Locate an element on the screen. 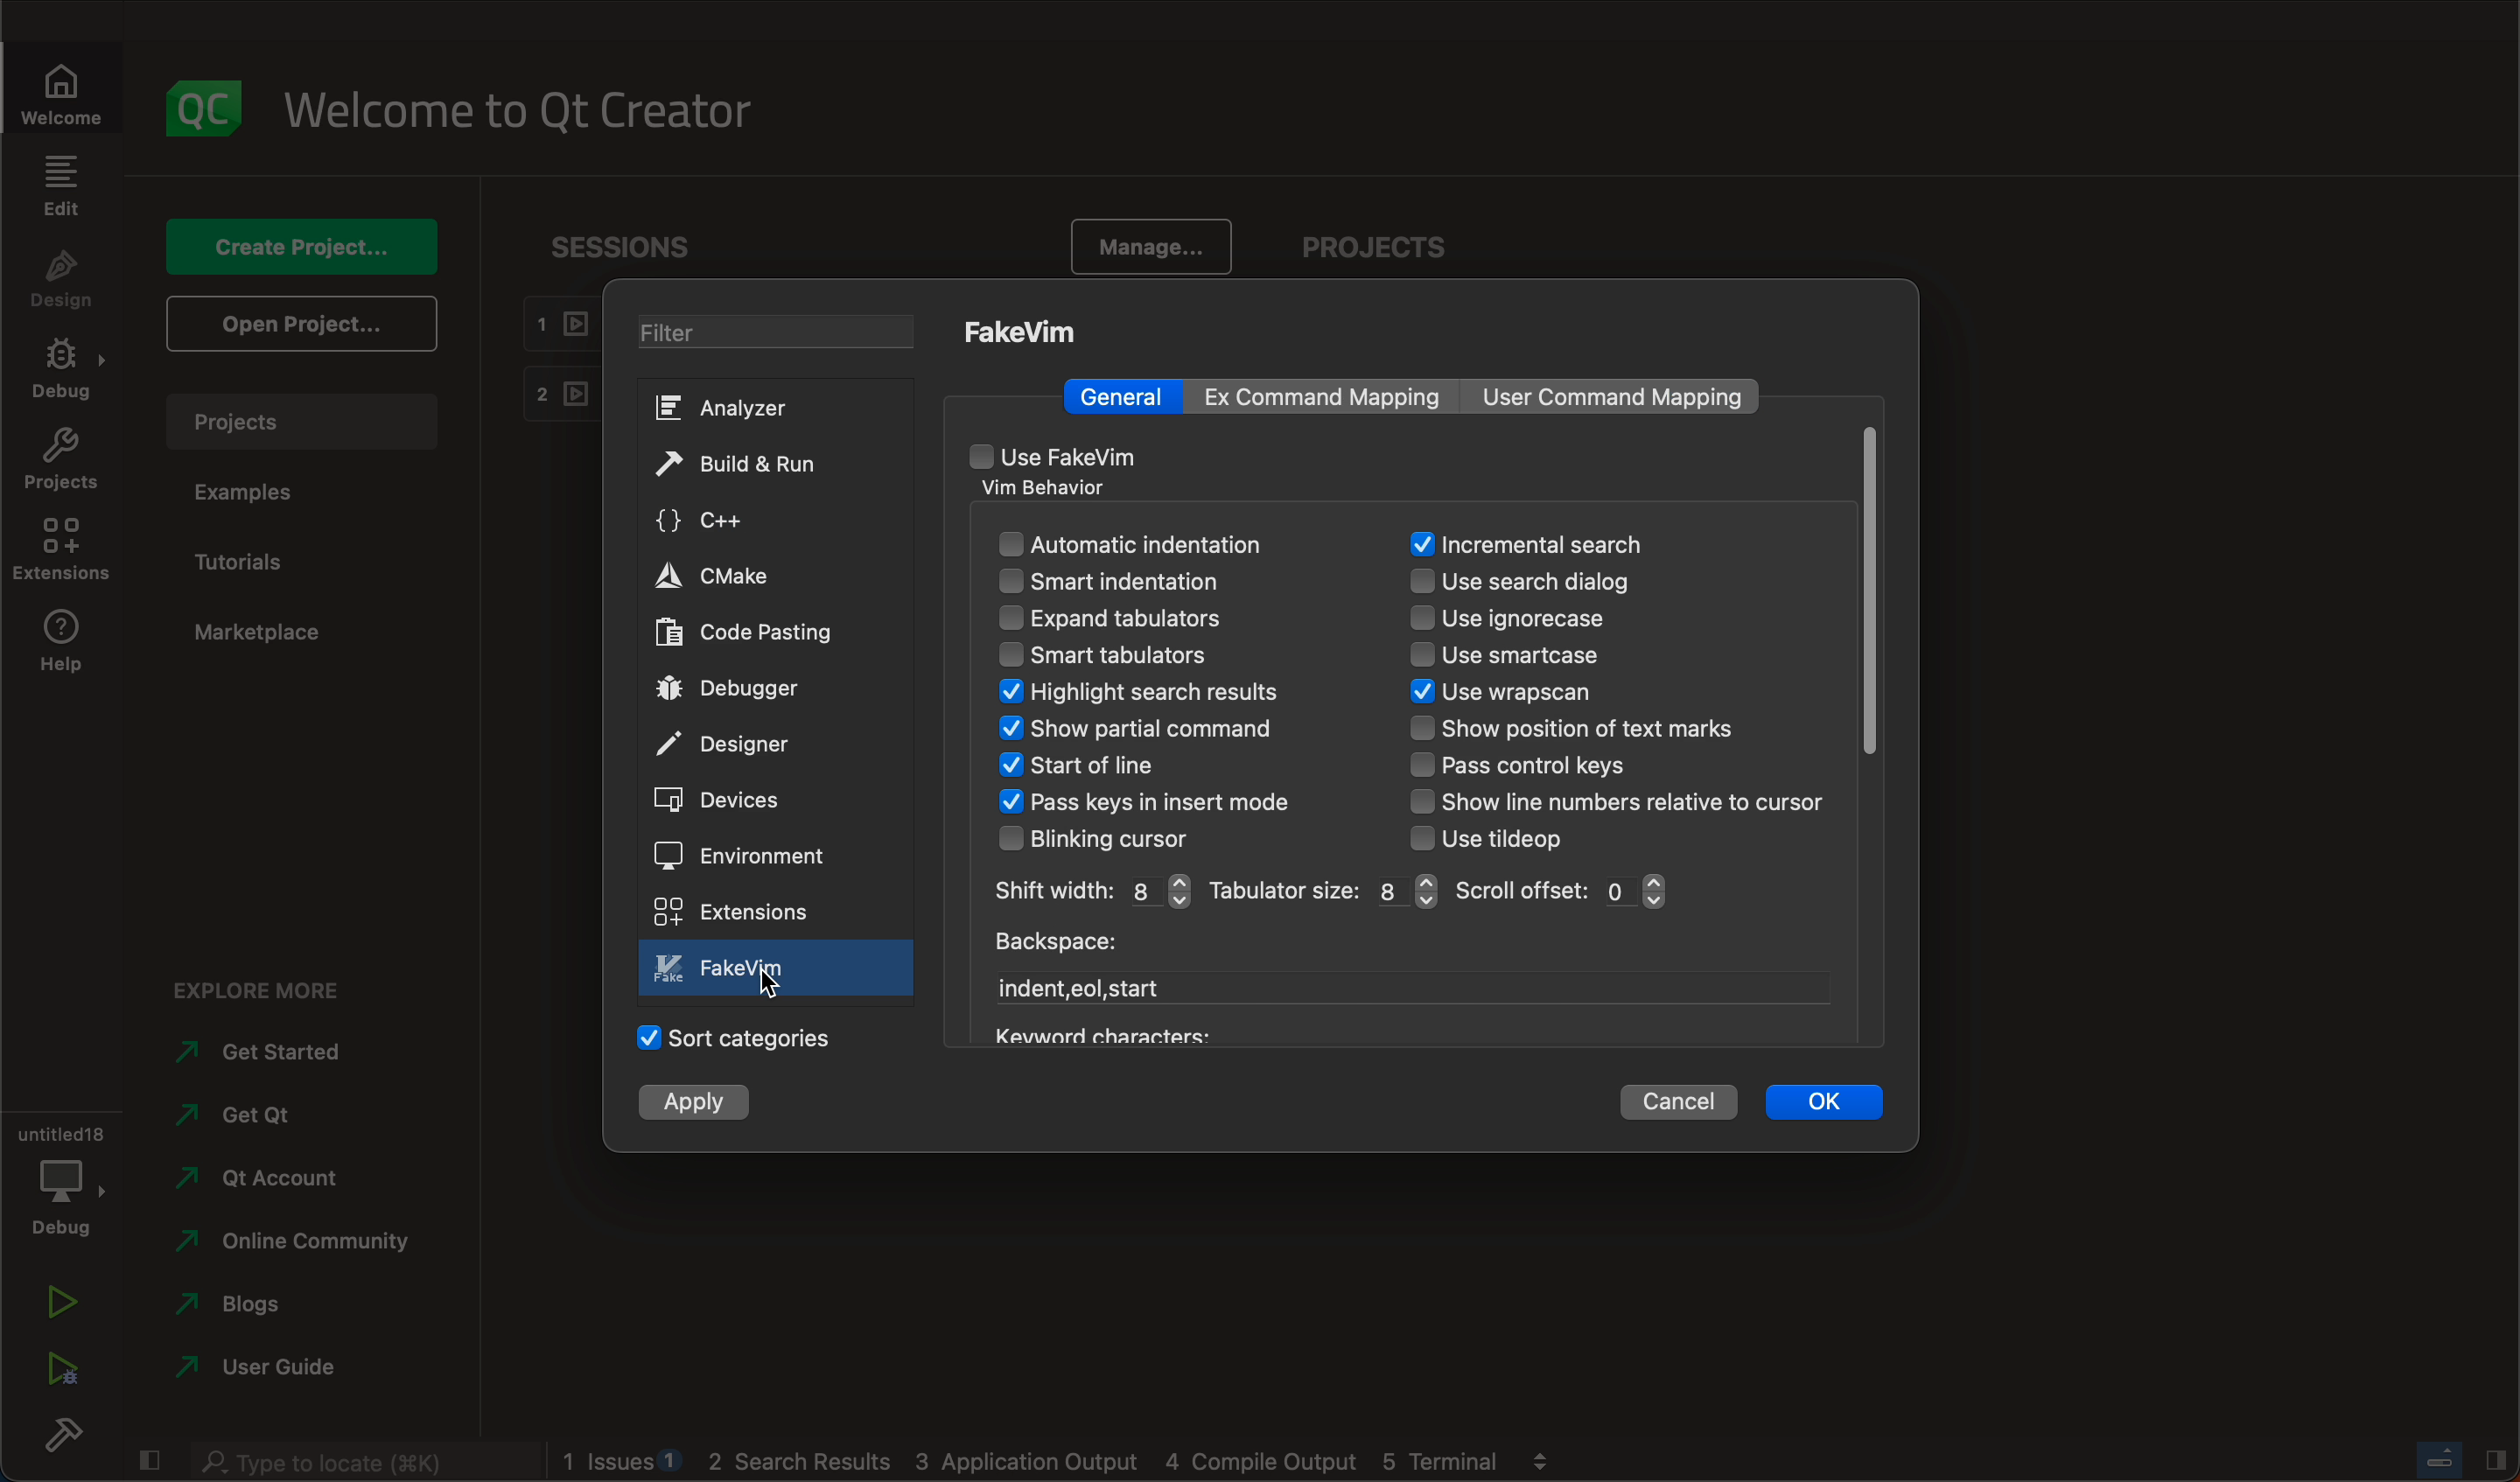 This screenshot has height=1482, width=2520. line number is located at coordinates (1620, 801).